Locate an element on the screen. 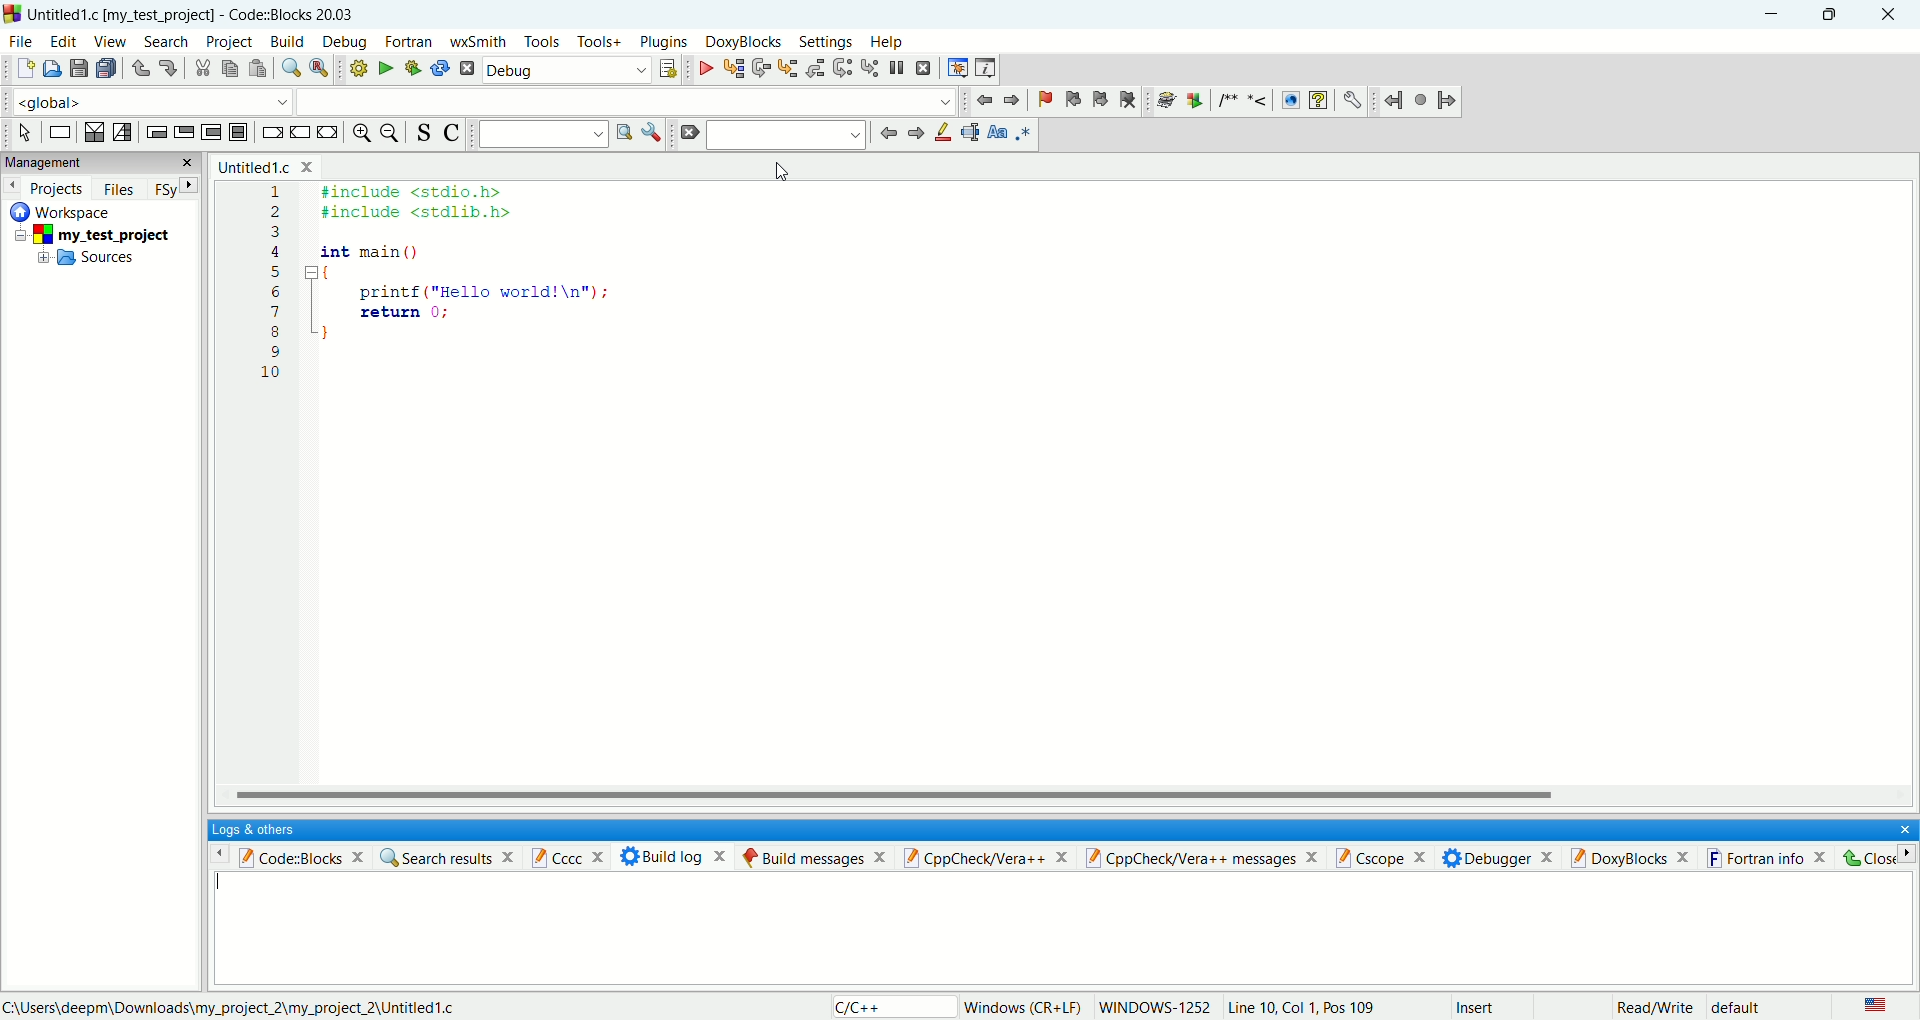  edit is located at coordinates (63, 41).